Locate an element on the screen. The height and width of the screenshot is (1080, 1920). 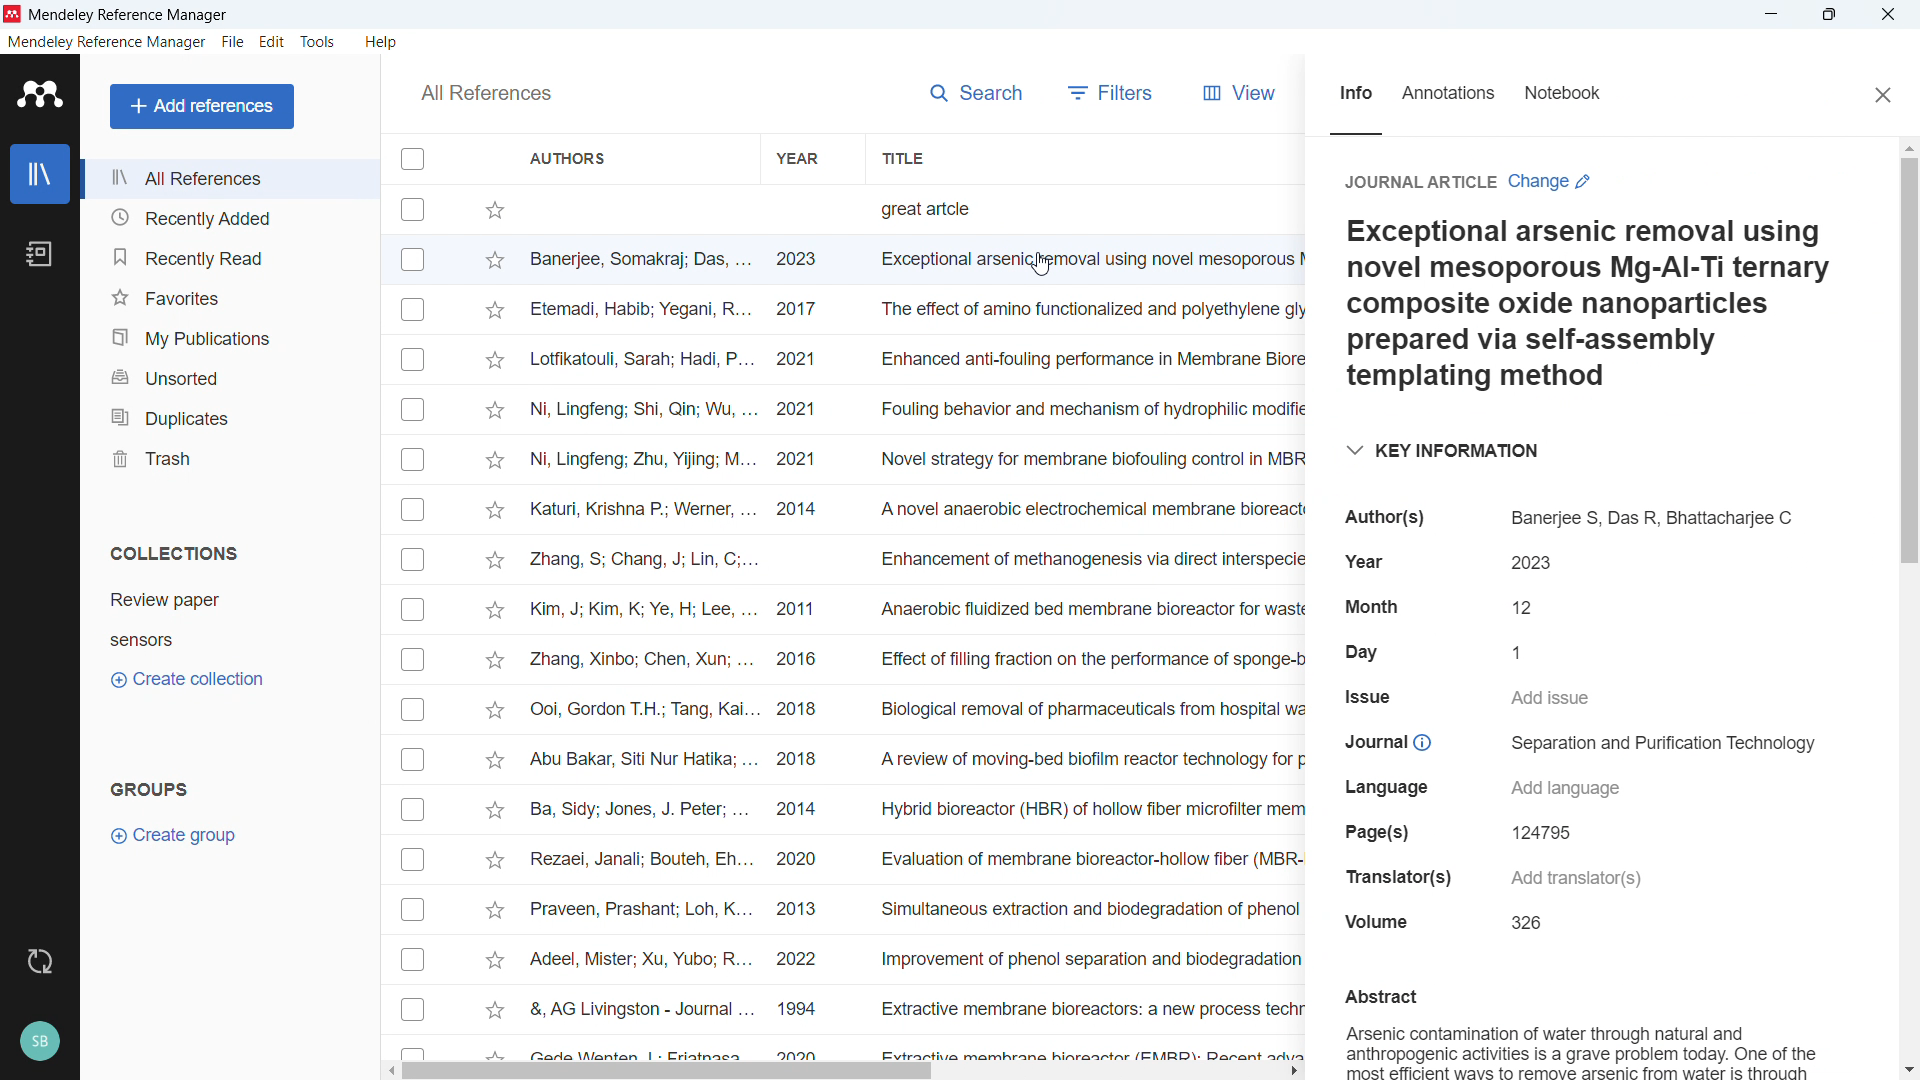
Search is located at coordinates (975, 94).